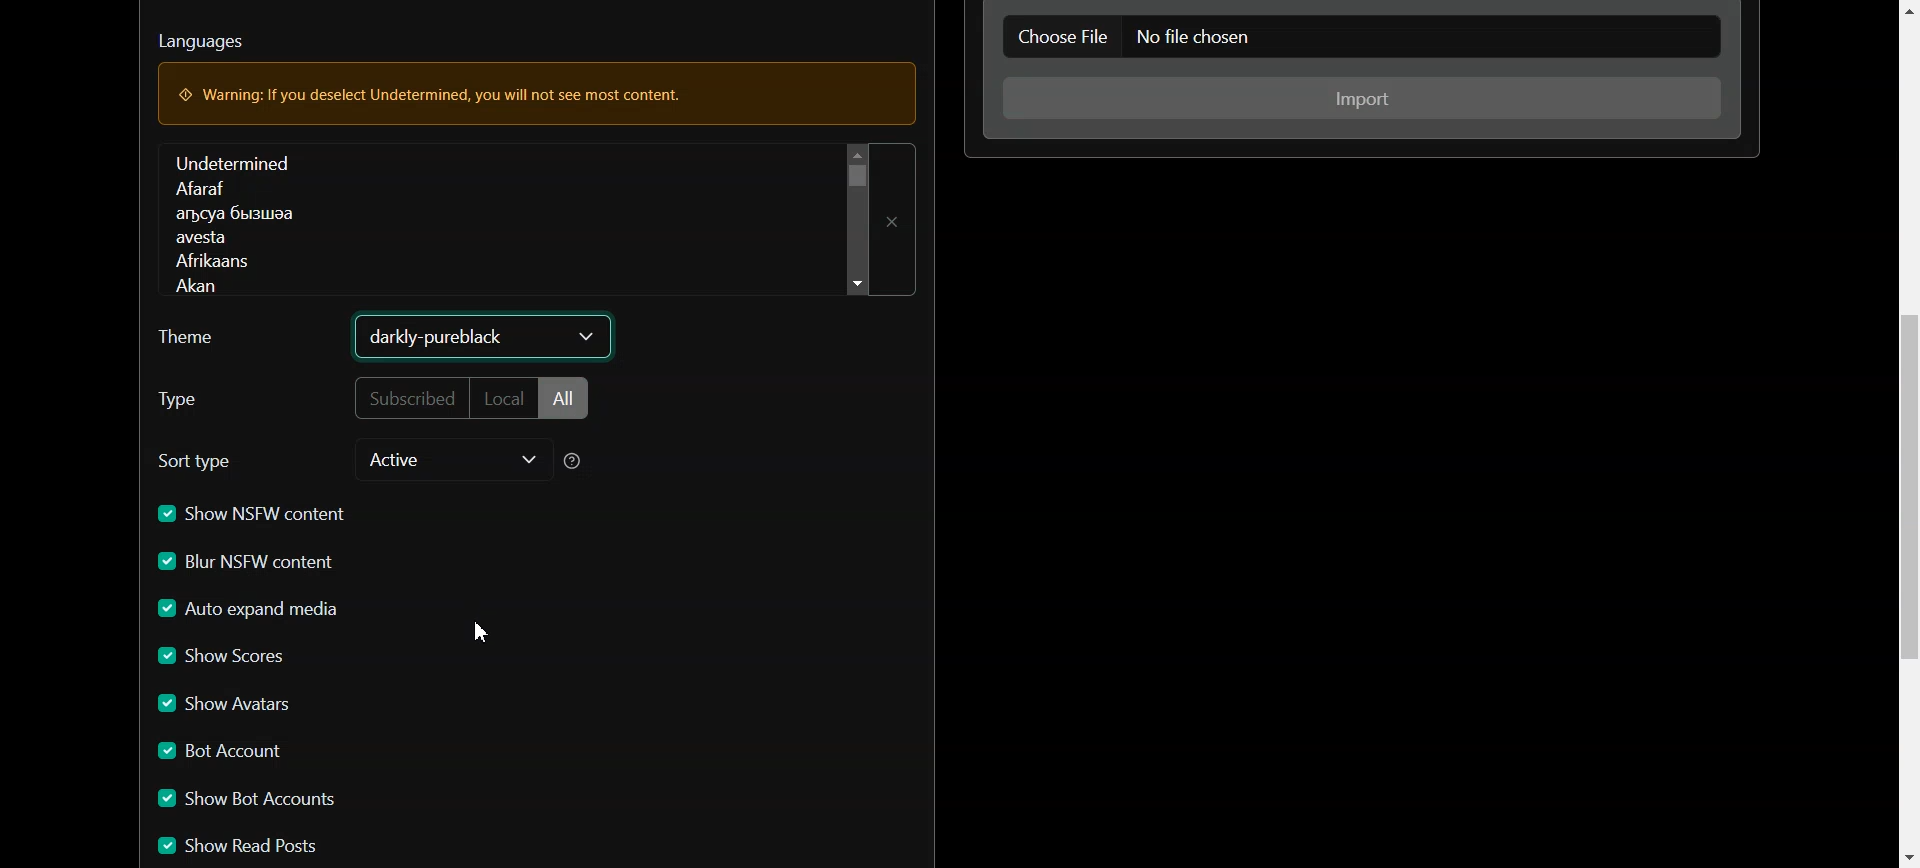 Image resolution: width=1920 pixels, height=868 pixels. I want to click on Languages Warning: If you deselect undetermined, you will not see most content., so click(534, 71).